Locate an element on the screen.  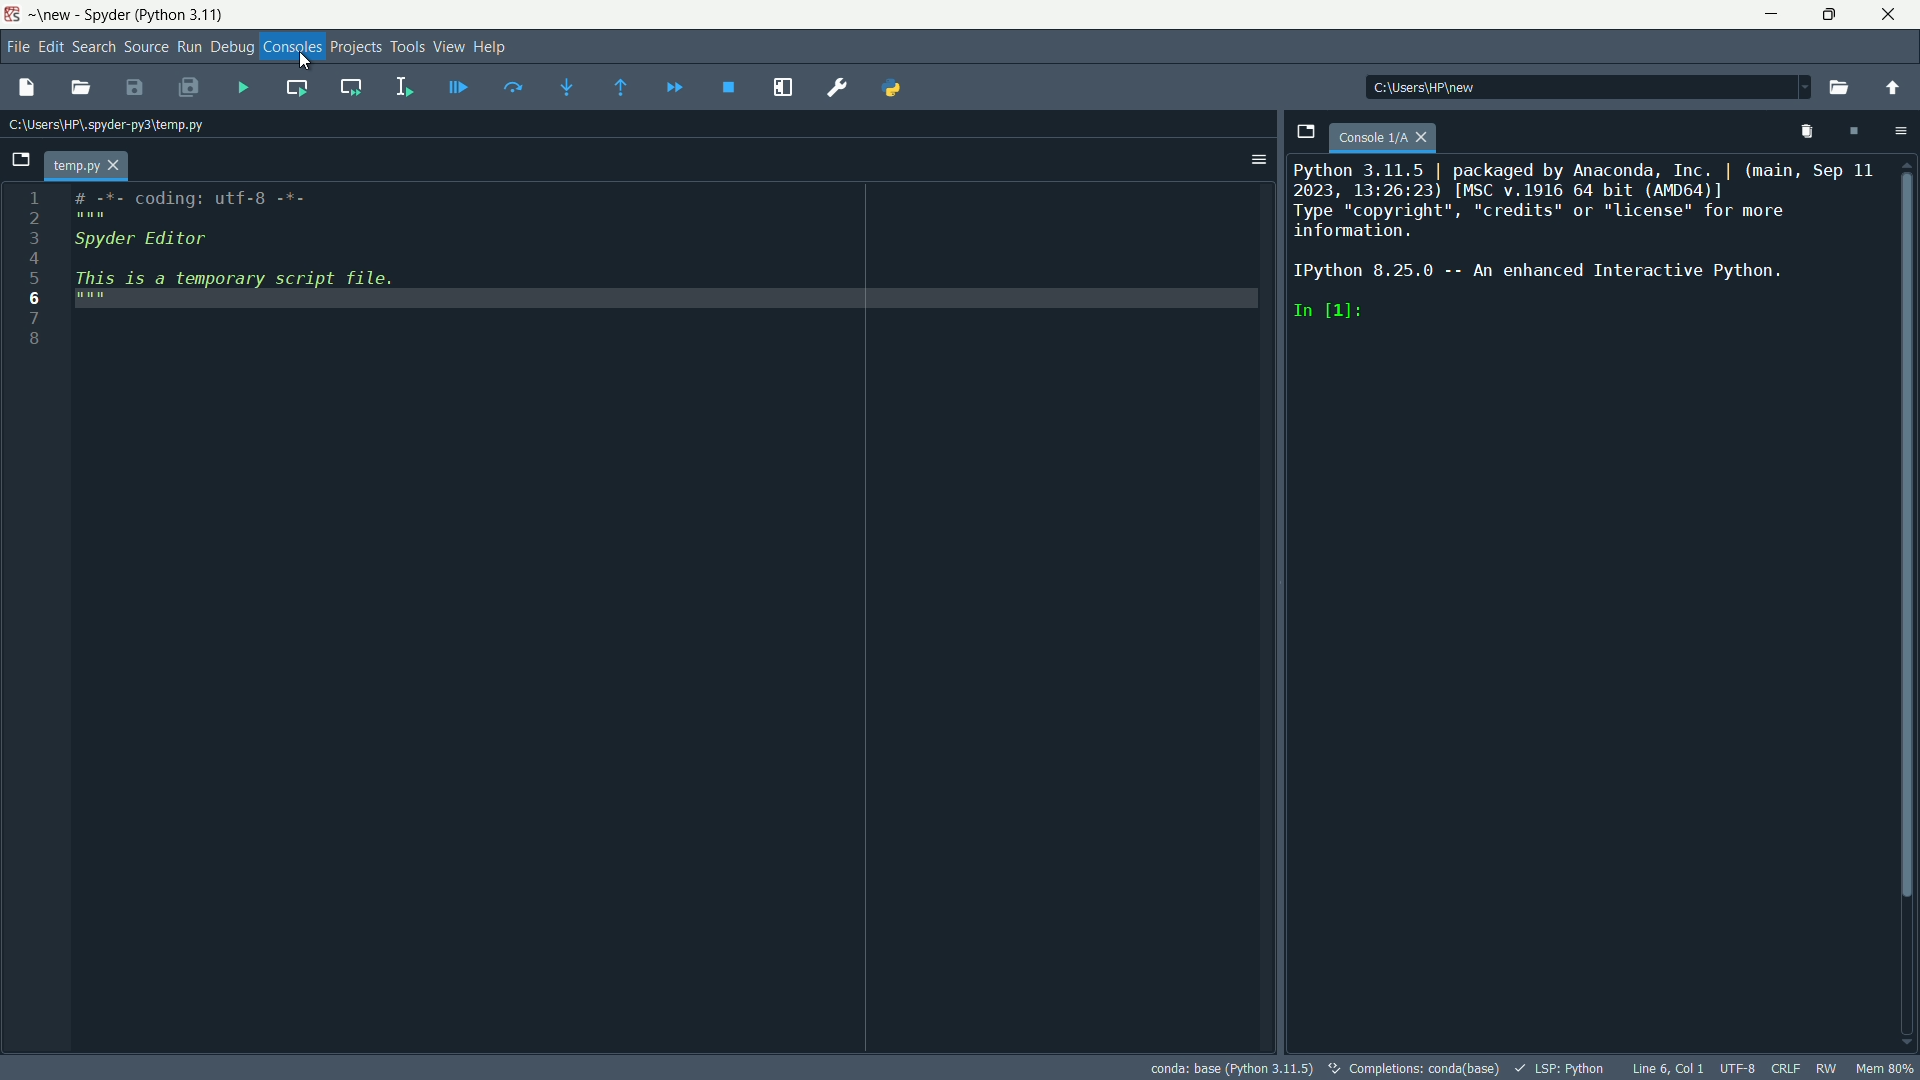
file menu is located at coordinates (17, 46).